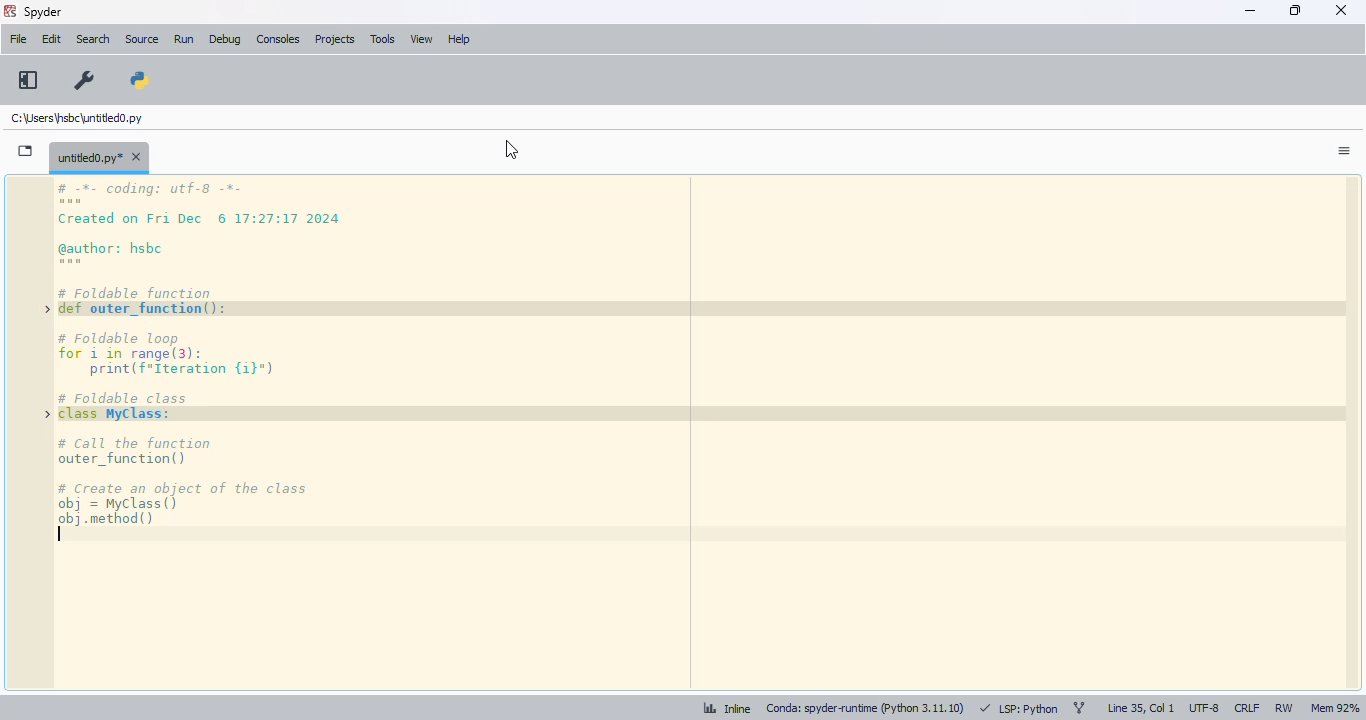 This screenshot has width=1366, height=720. I want to click on tools, so click(383, 39).